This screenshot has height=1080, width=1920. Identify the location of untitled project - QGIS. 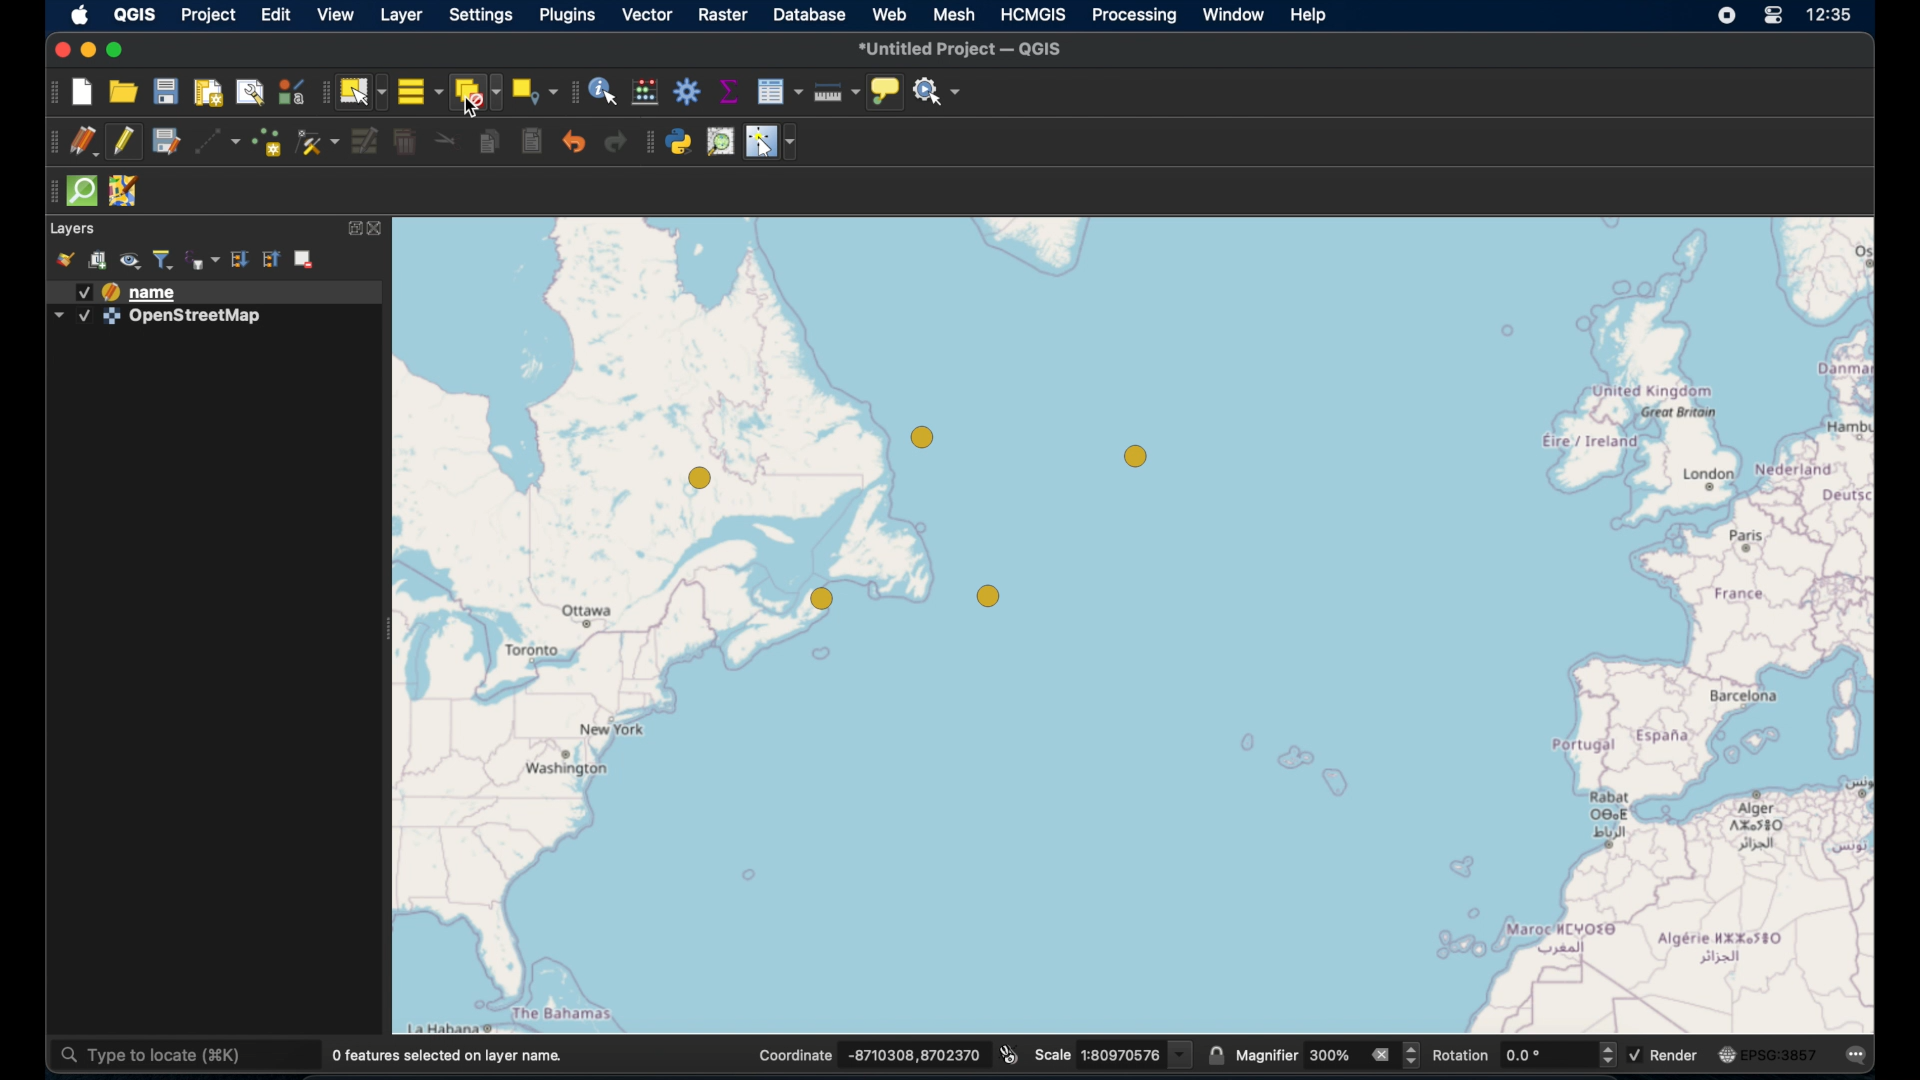
(966, 48).